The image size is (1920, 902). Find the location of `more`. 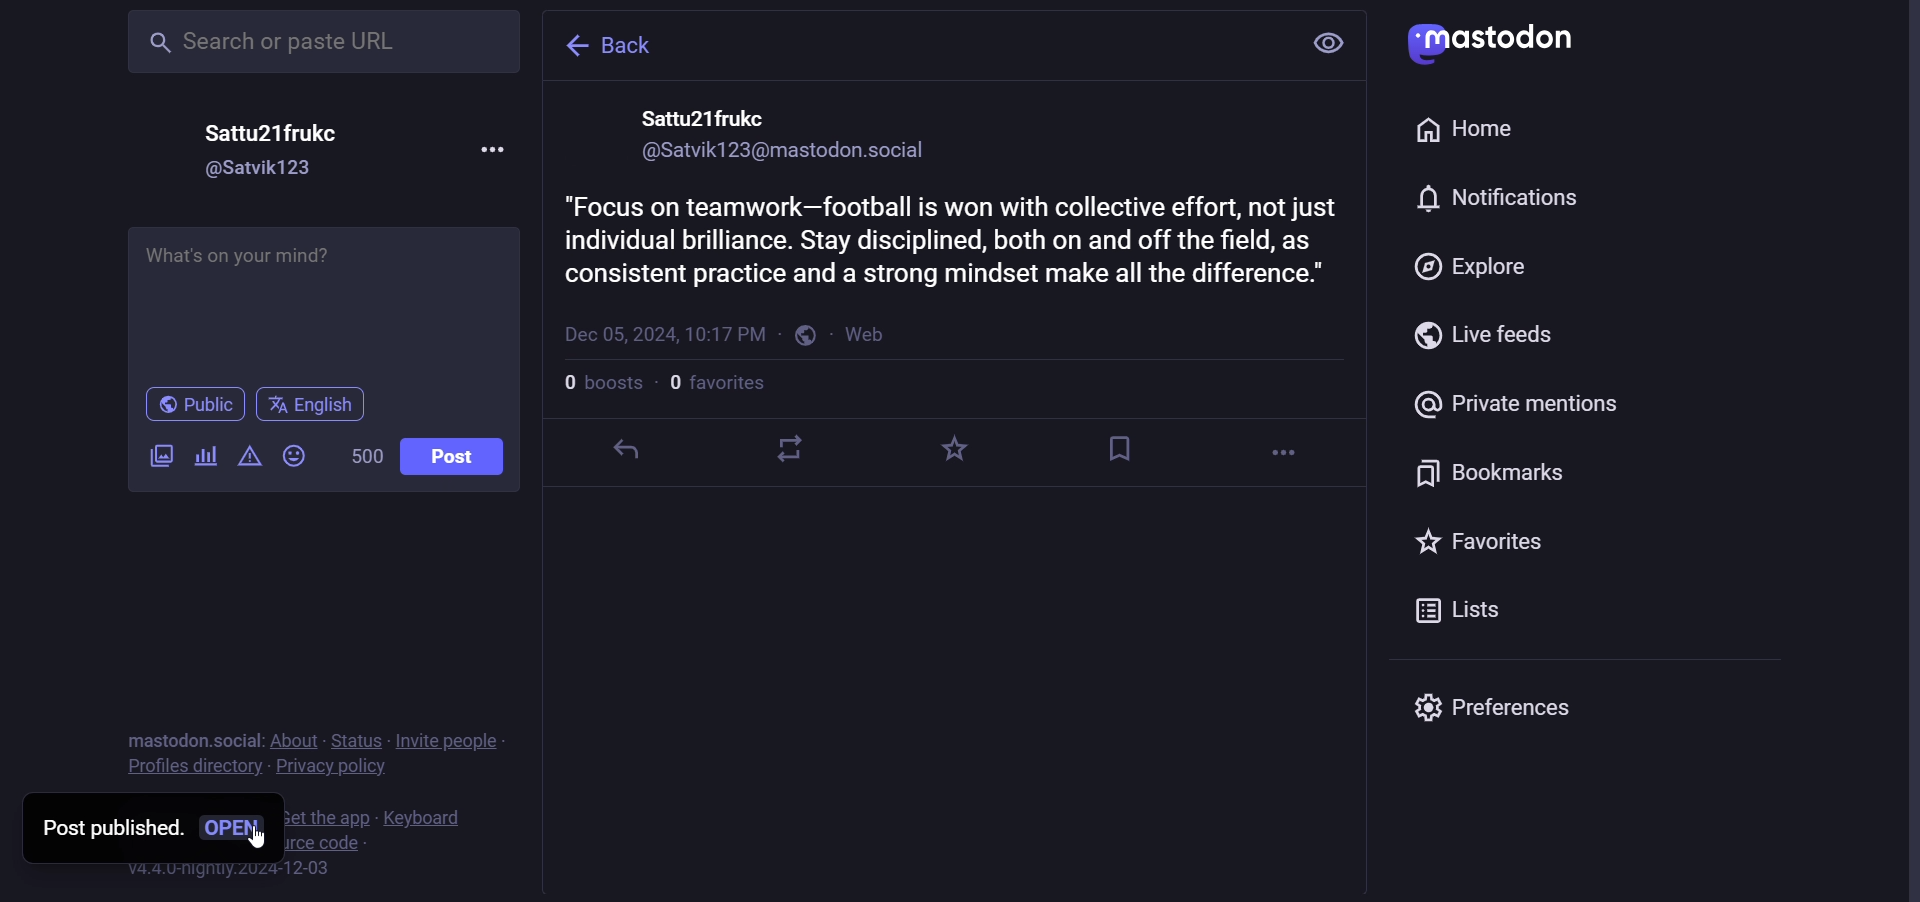

more is located at coordinates (493, 151).